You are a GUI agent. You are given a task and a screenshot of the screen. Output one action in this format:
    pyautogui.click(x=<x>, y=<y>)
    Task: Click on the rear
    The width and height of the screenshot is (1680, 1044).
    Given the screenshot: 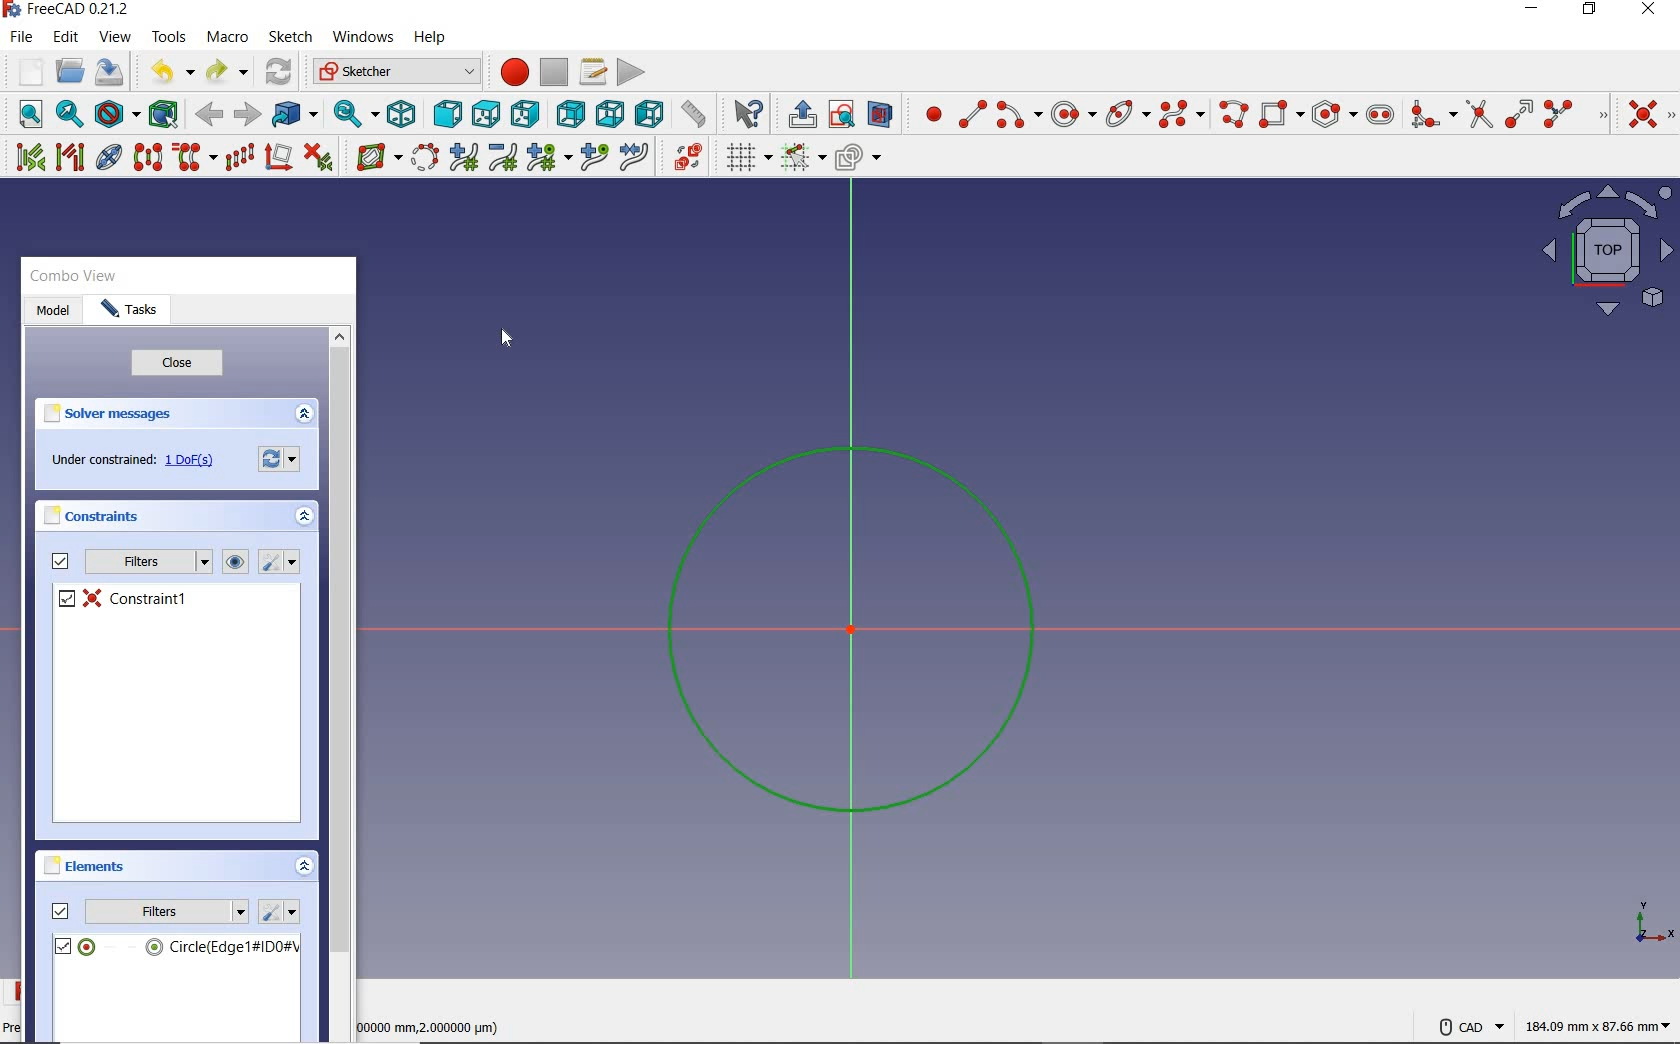 What is the action you would take?
    pyautogui.click(x=566, y=111)
    